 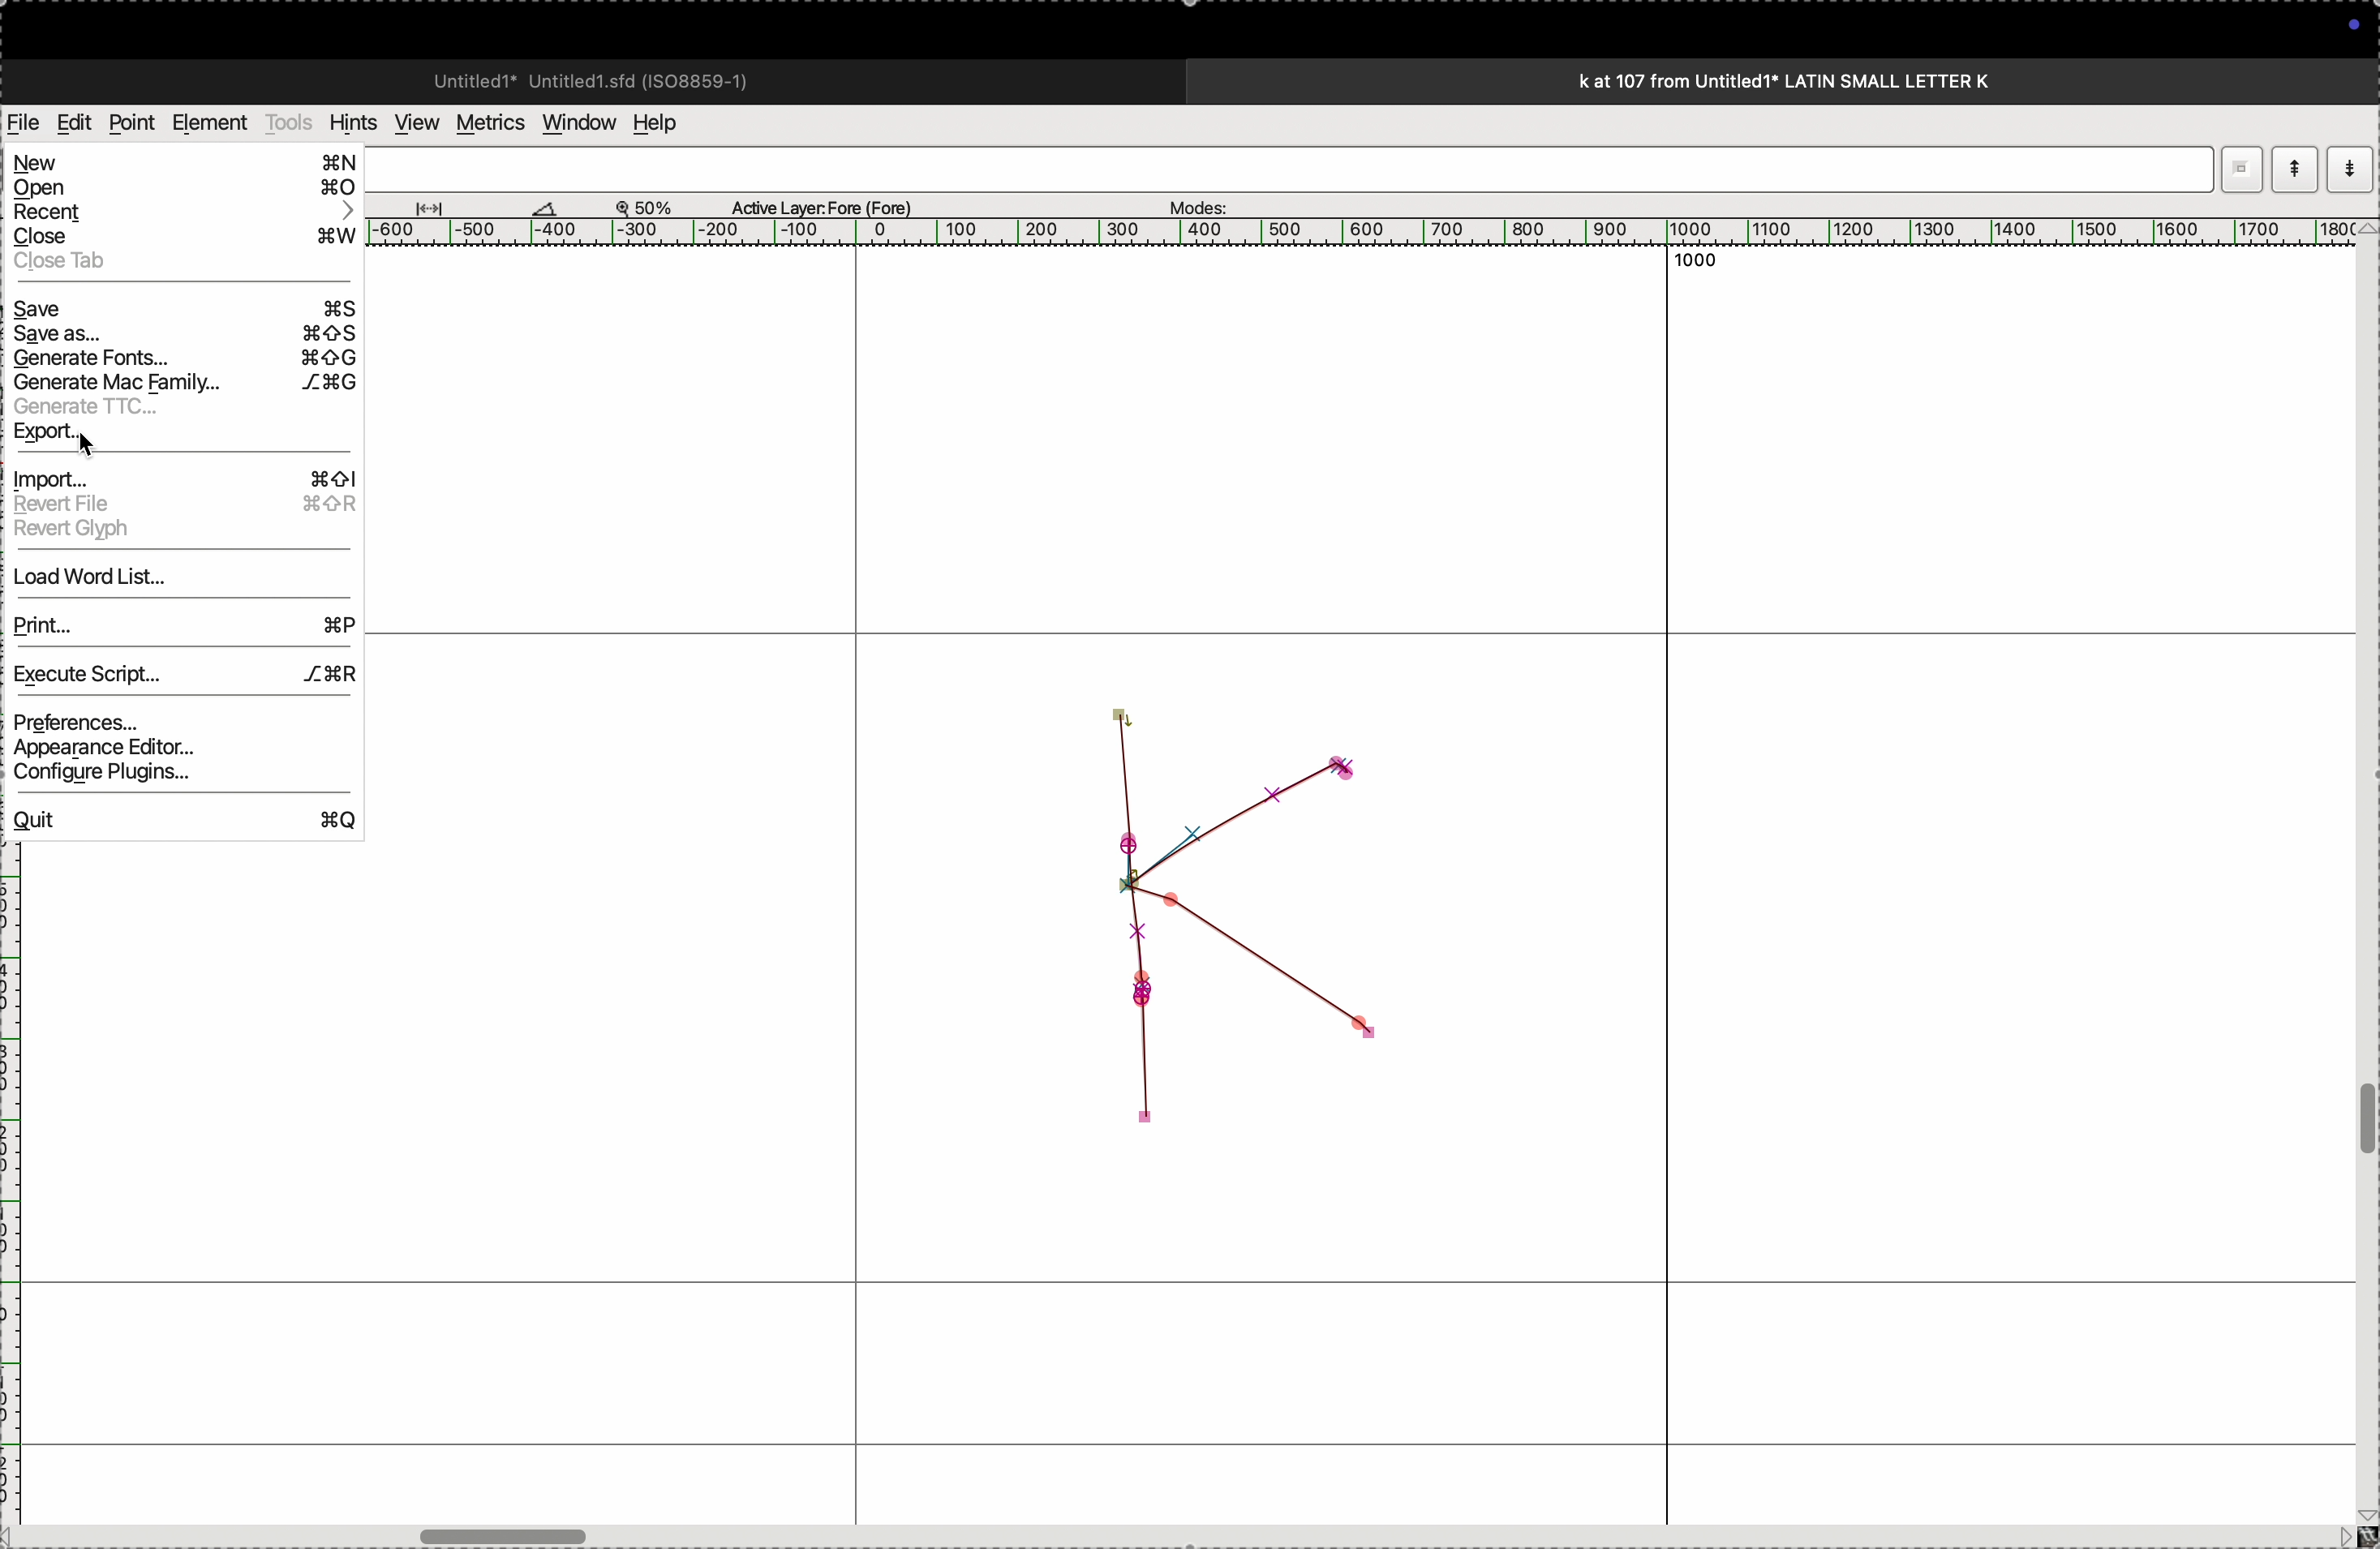 What do you see at coordinates (185, 309) in the screenshot?
I see `save` at bounding box center [185, 309].